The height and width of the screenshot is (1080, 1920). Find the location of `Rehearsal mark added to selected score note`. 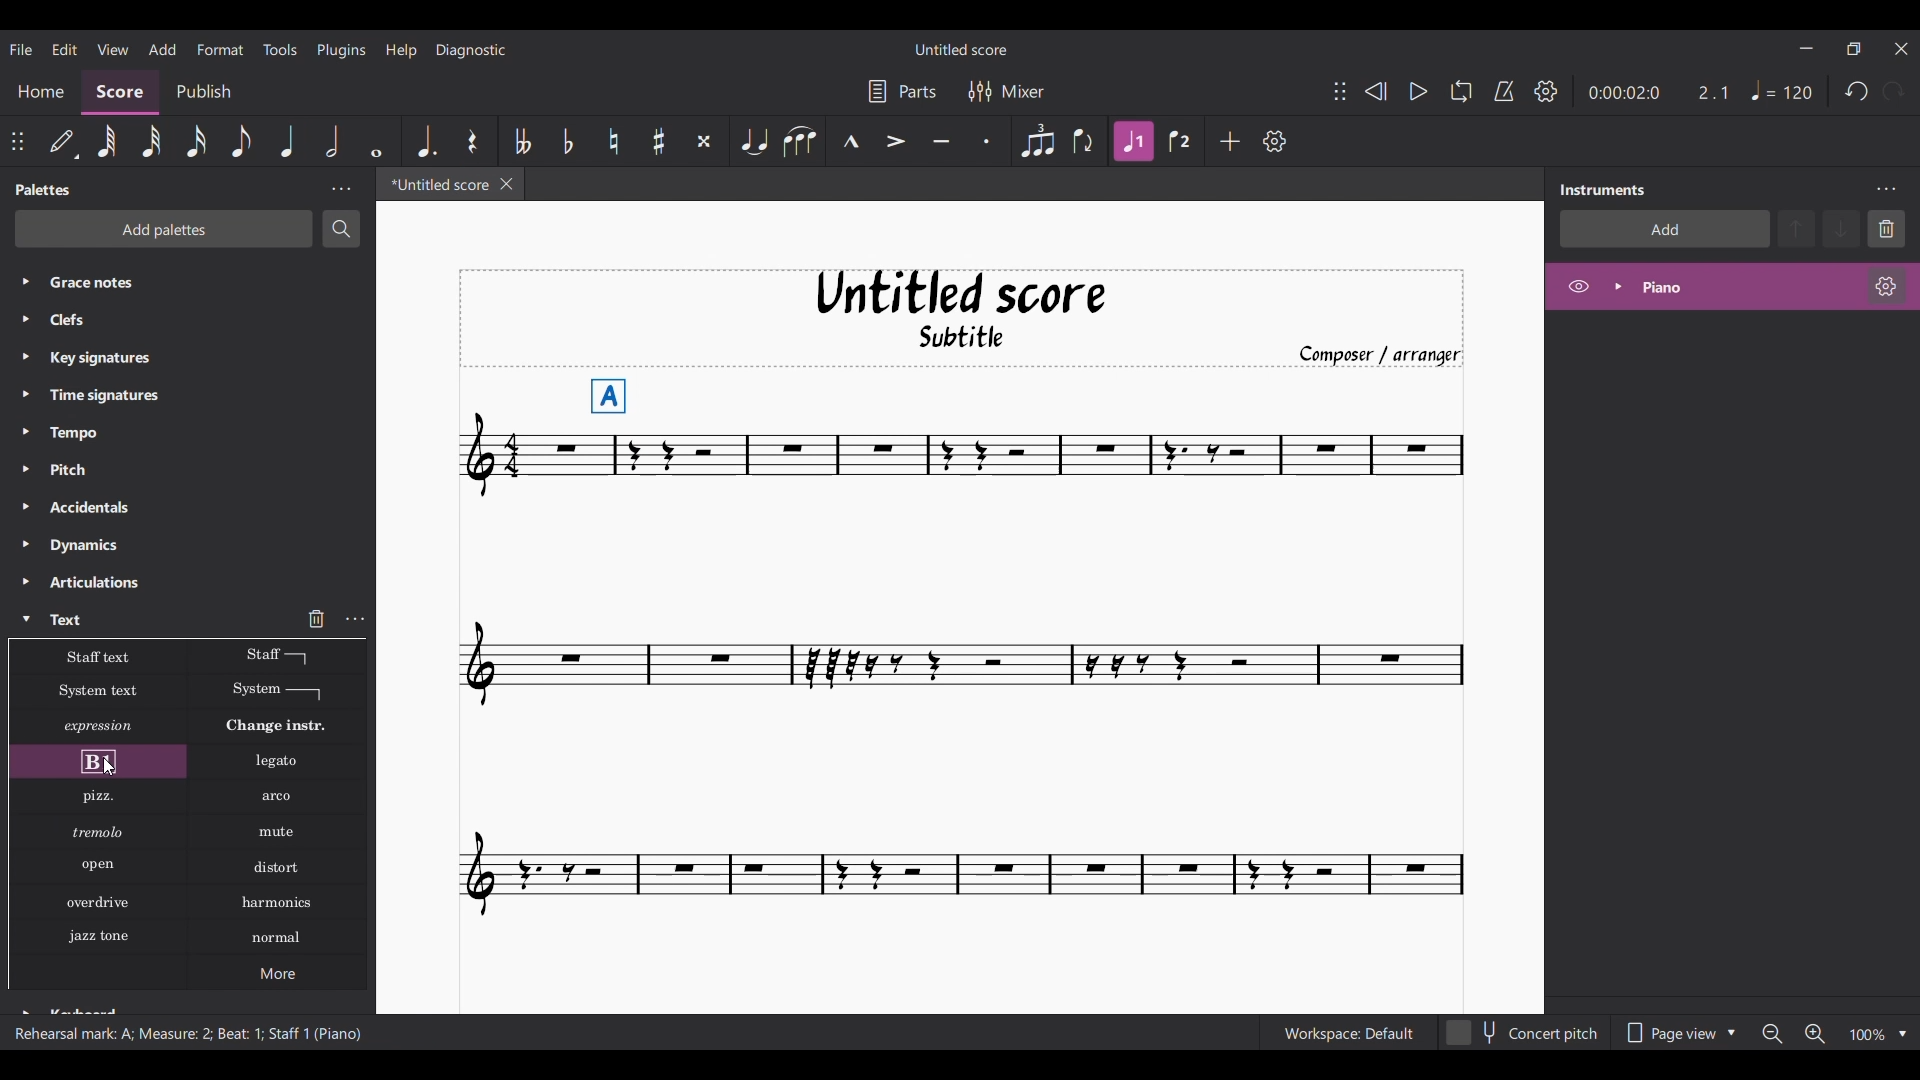

Rehearsal mark added to selected score note is located at coordinates (609, 395).